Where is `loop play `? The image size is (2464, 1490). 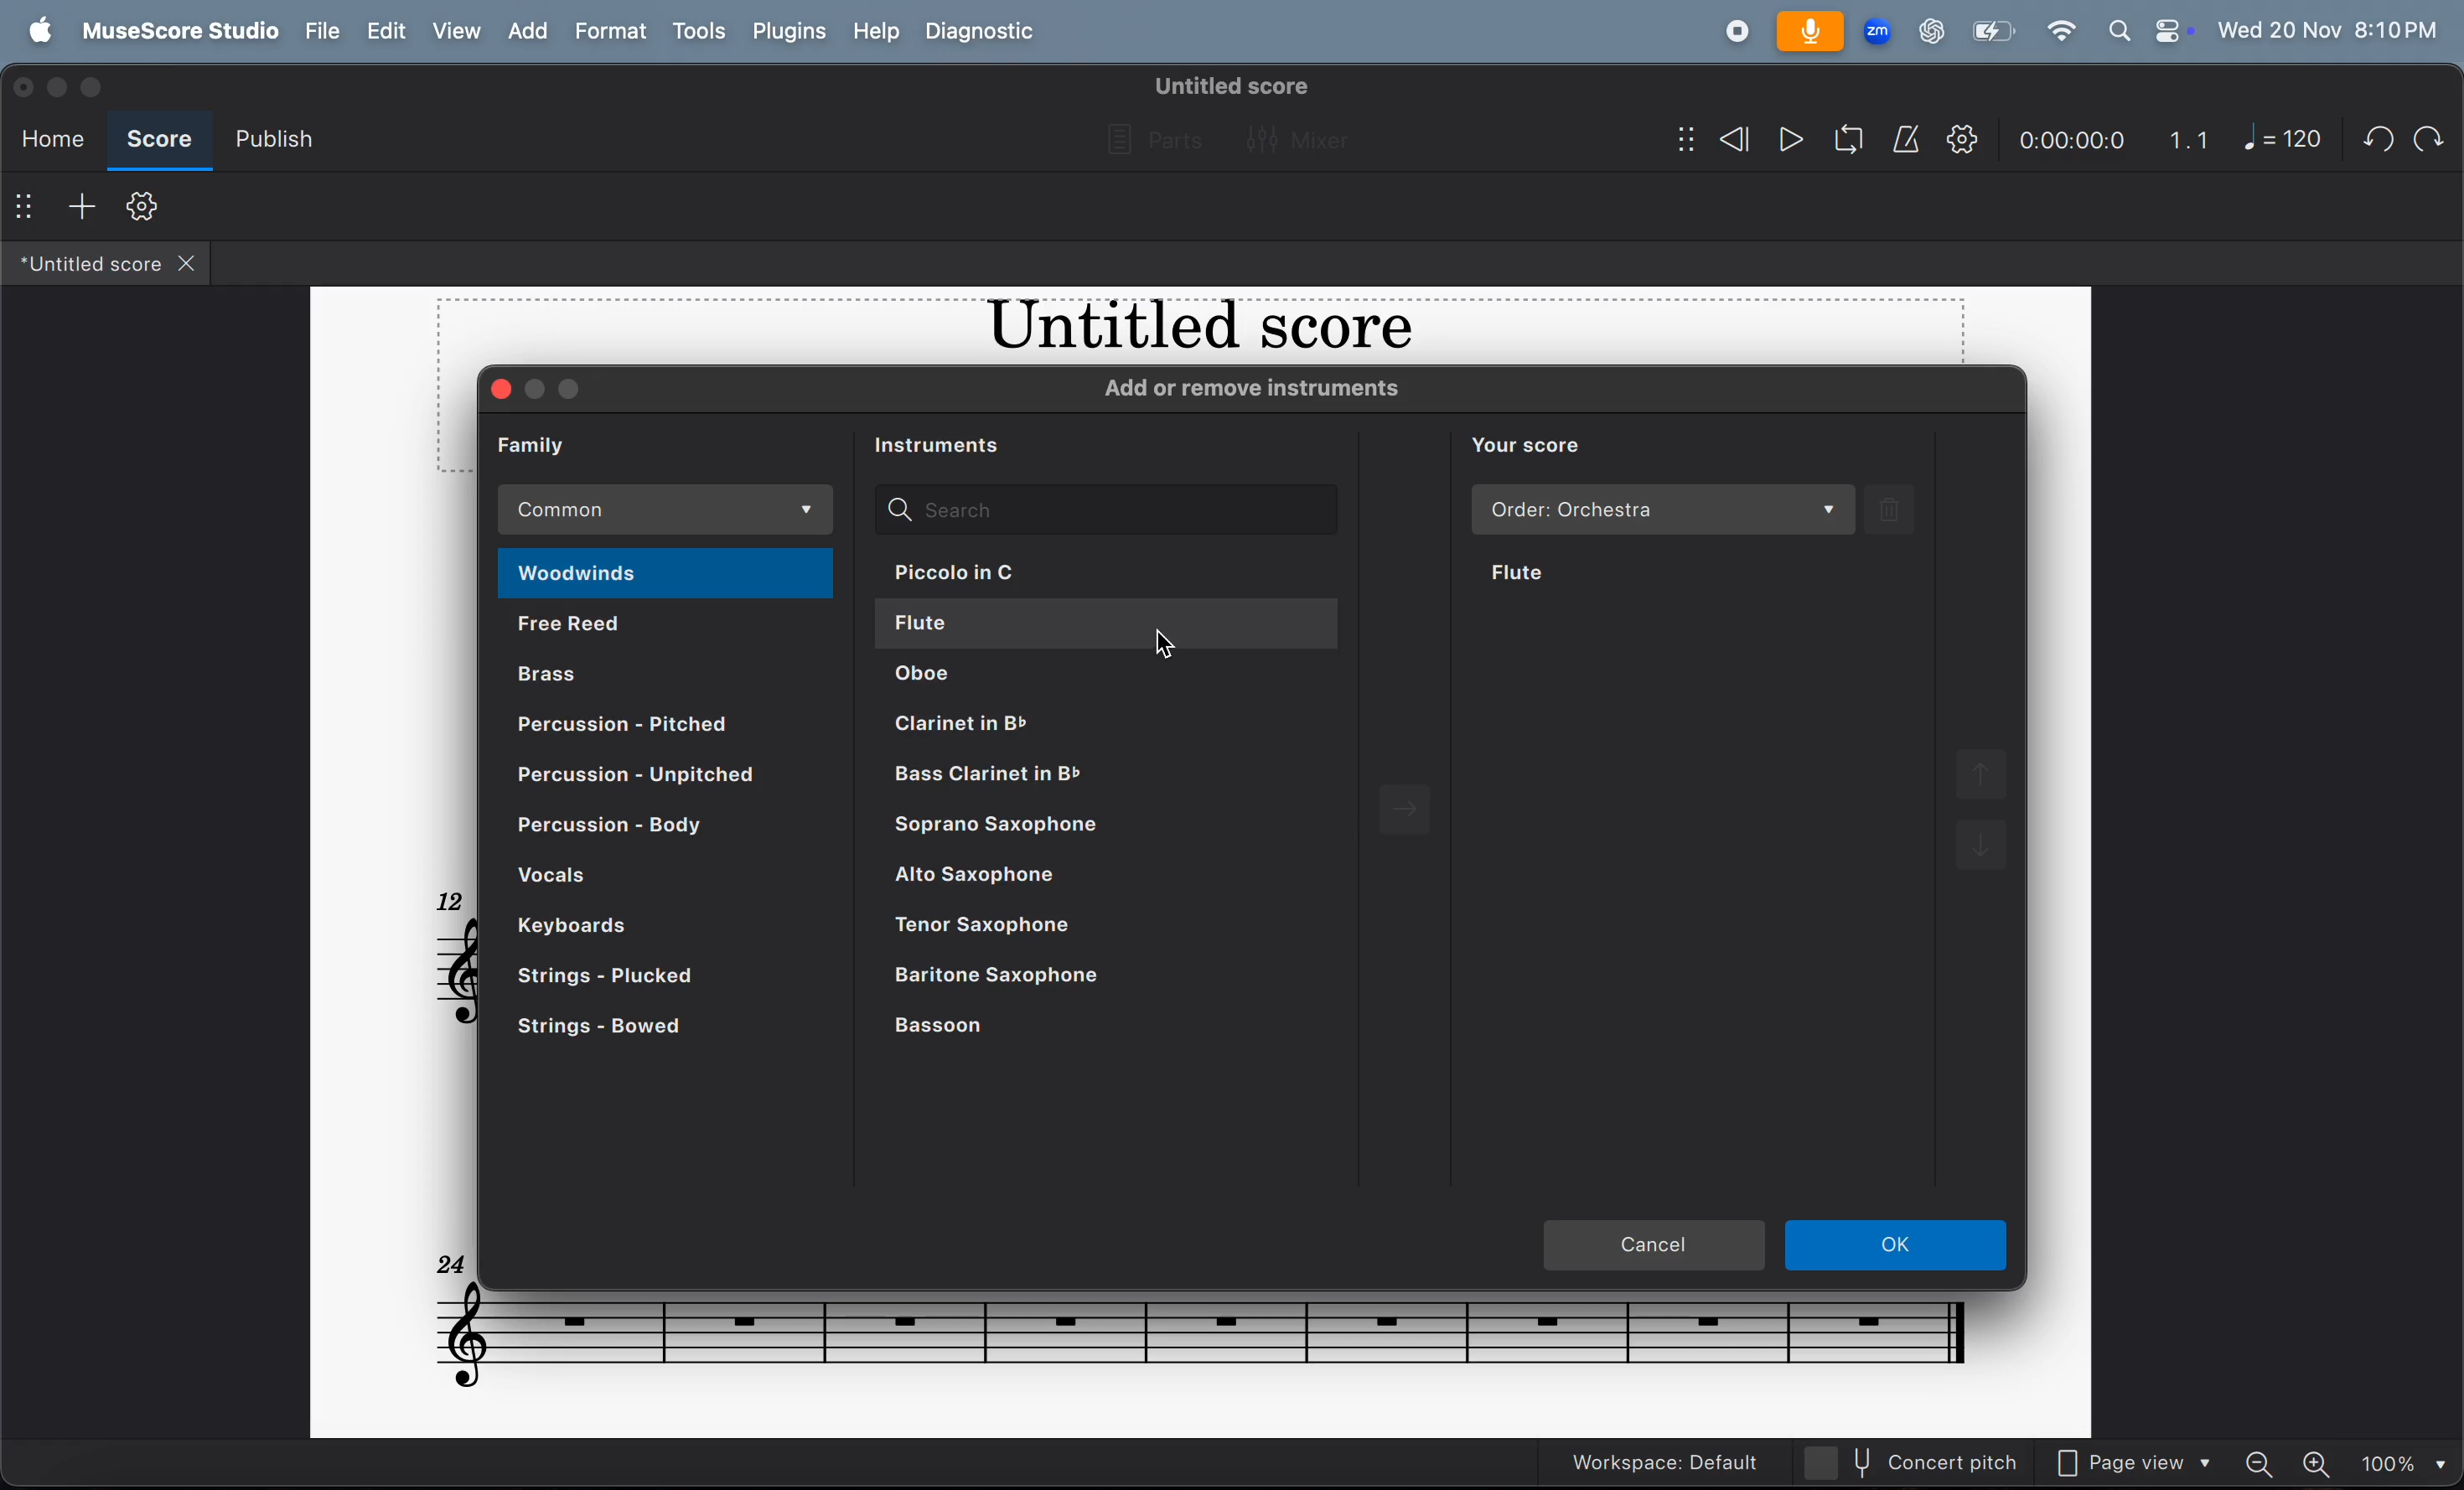
loop play  is located at coordinates (1842, 136).